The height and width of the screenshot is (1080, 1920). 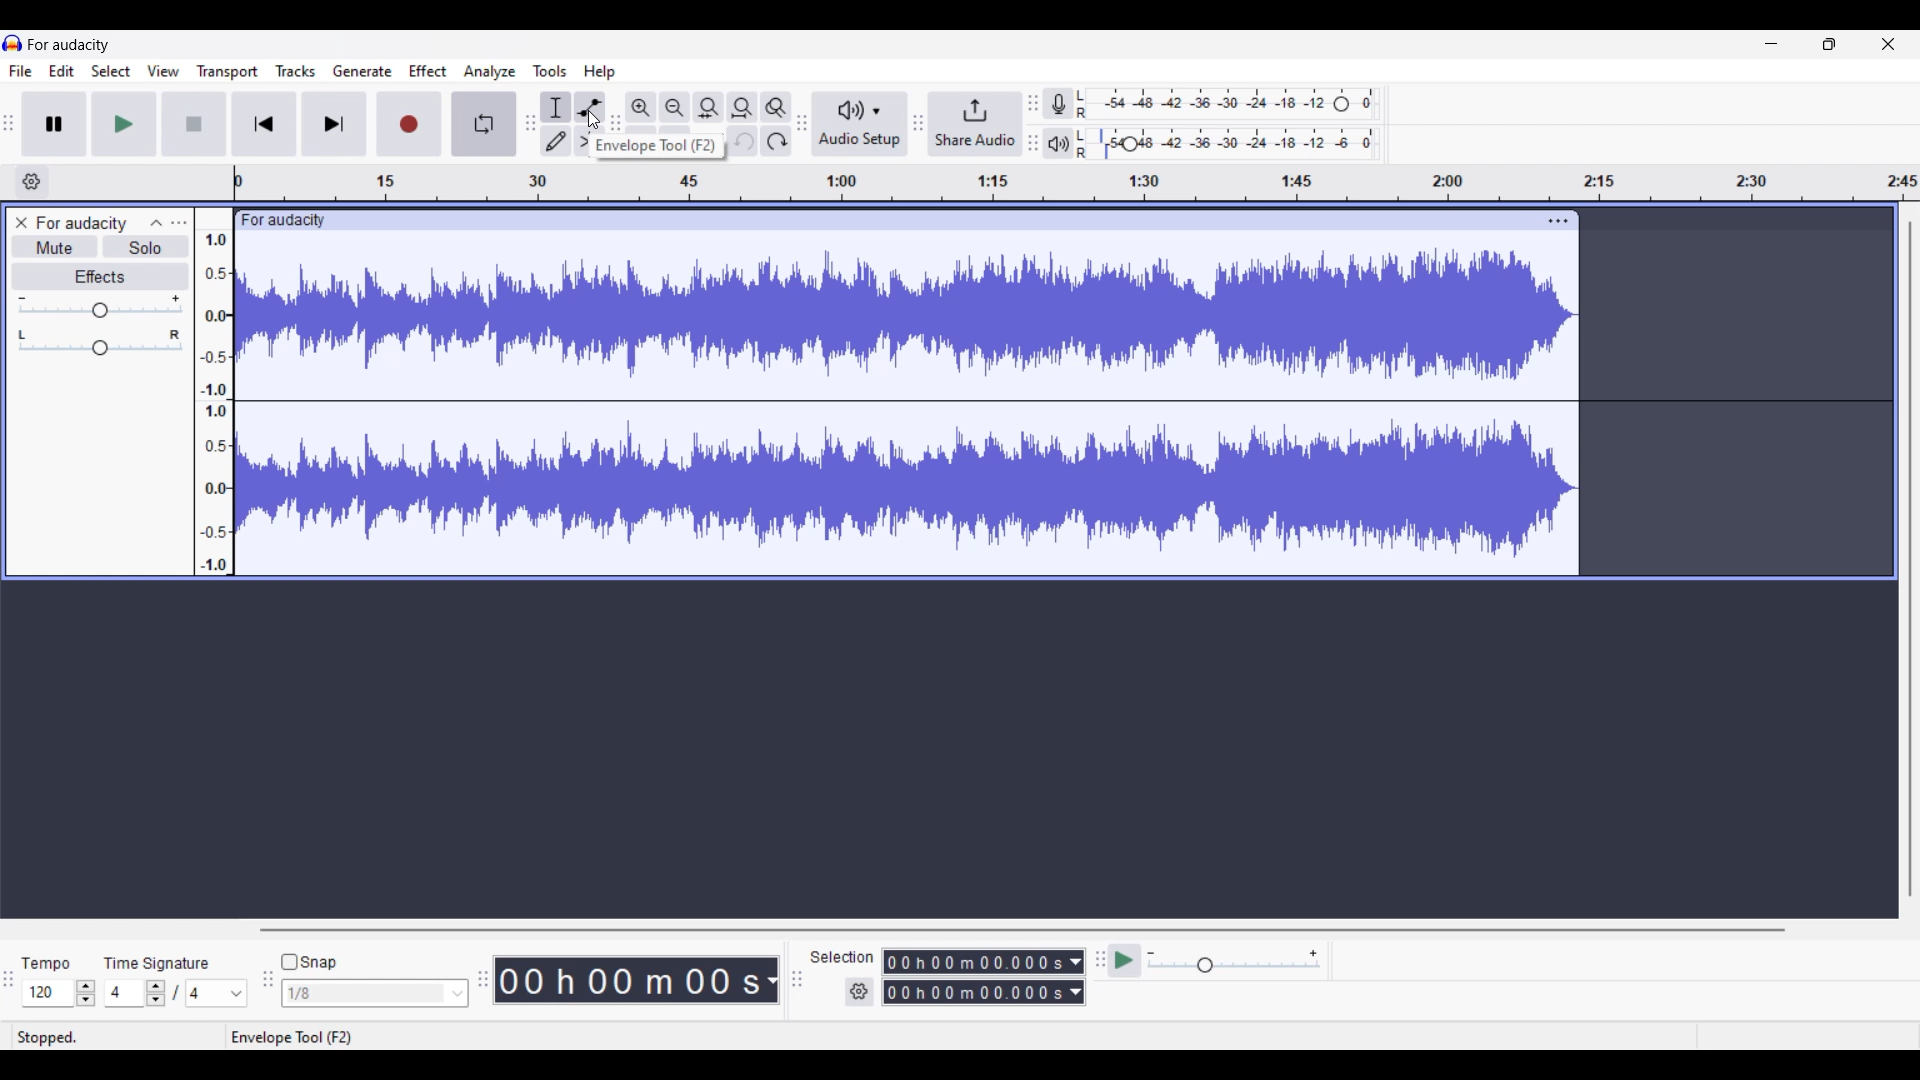 I want to click on Skip/Select to end, so click(x=335, y=124).